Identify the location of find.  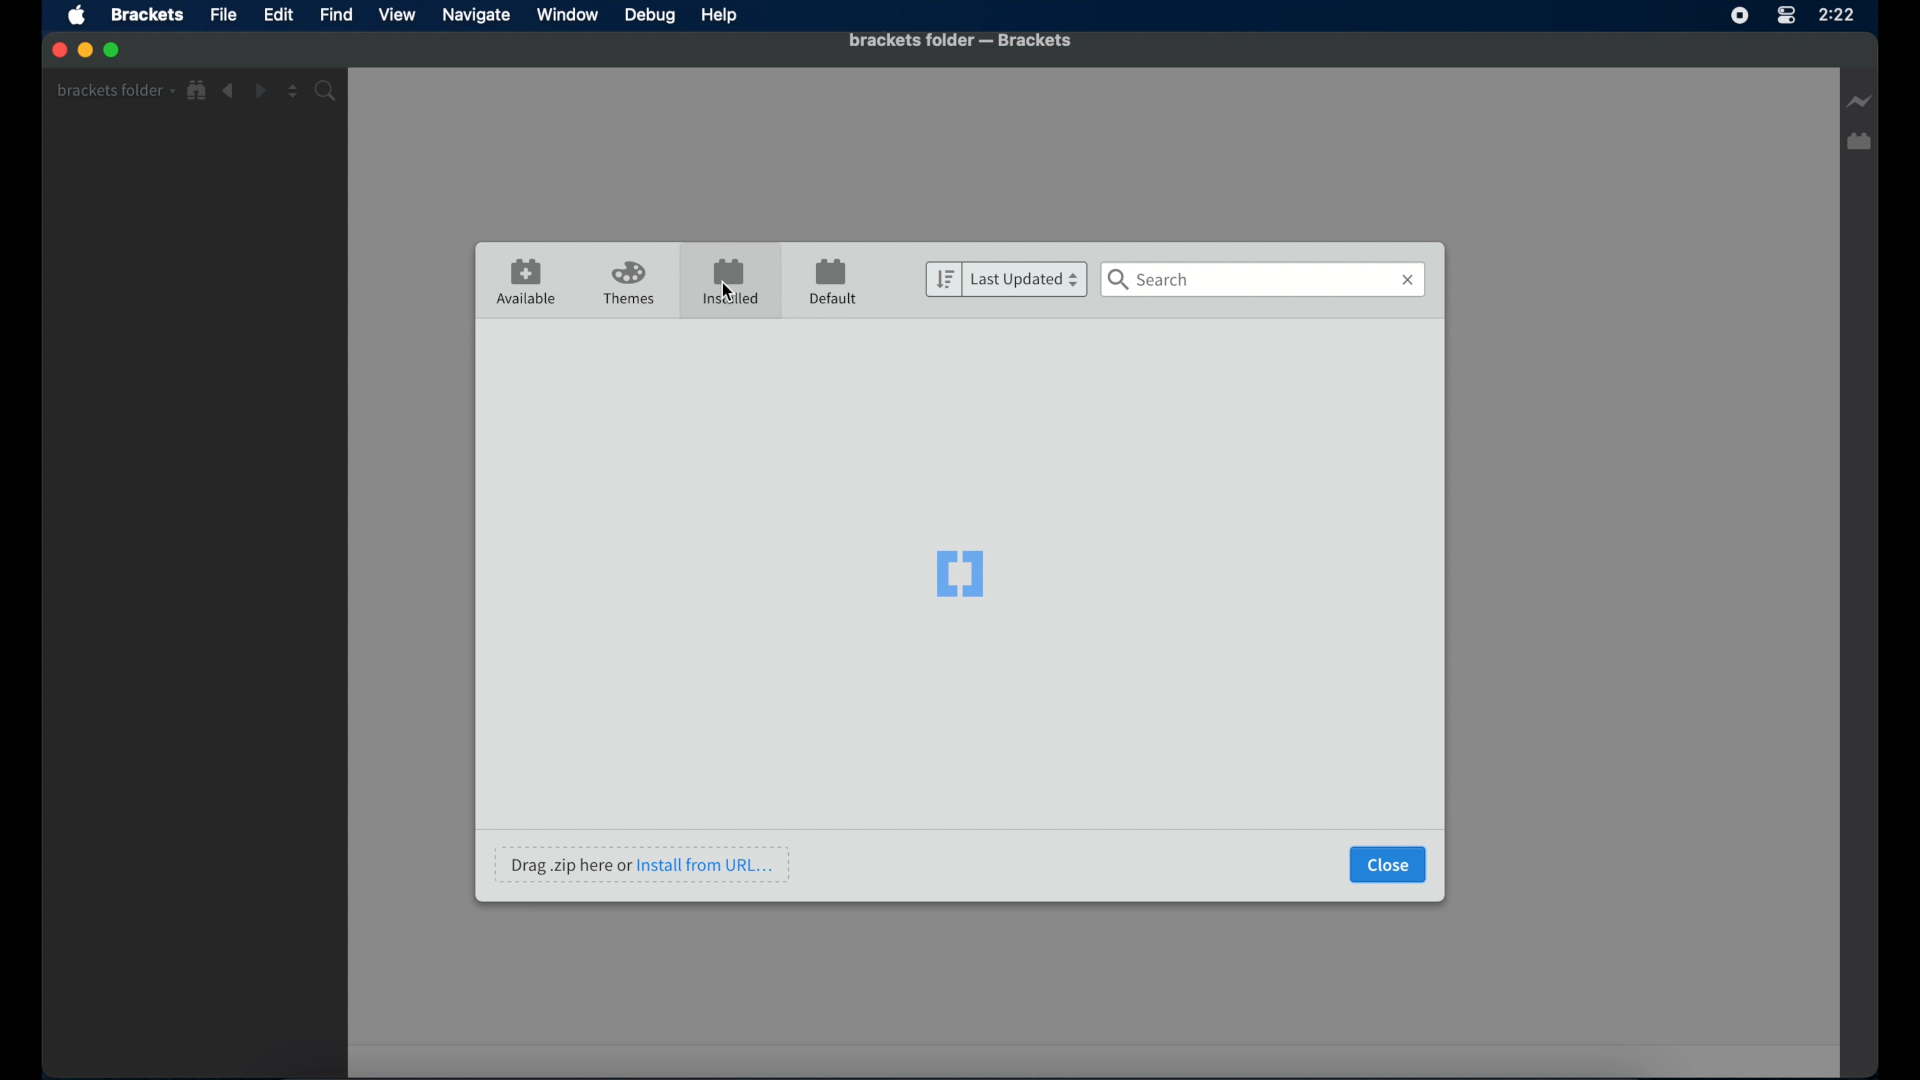
(338, 14).